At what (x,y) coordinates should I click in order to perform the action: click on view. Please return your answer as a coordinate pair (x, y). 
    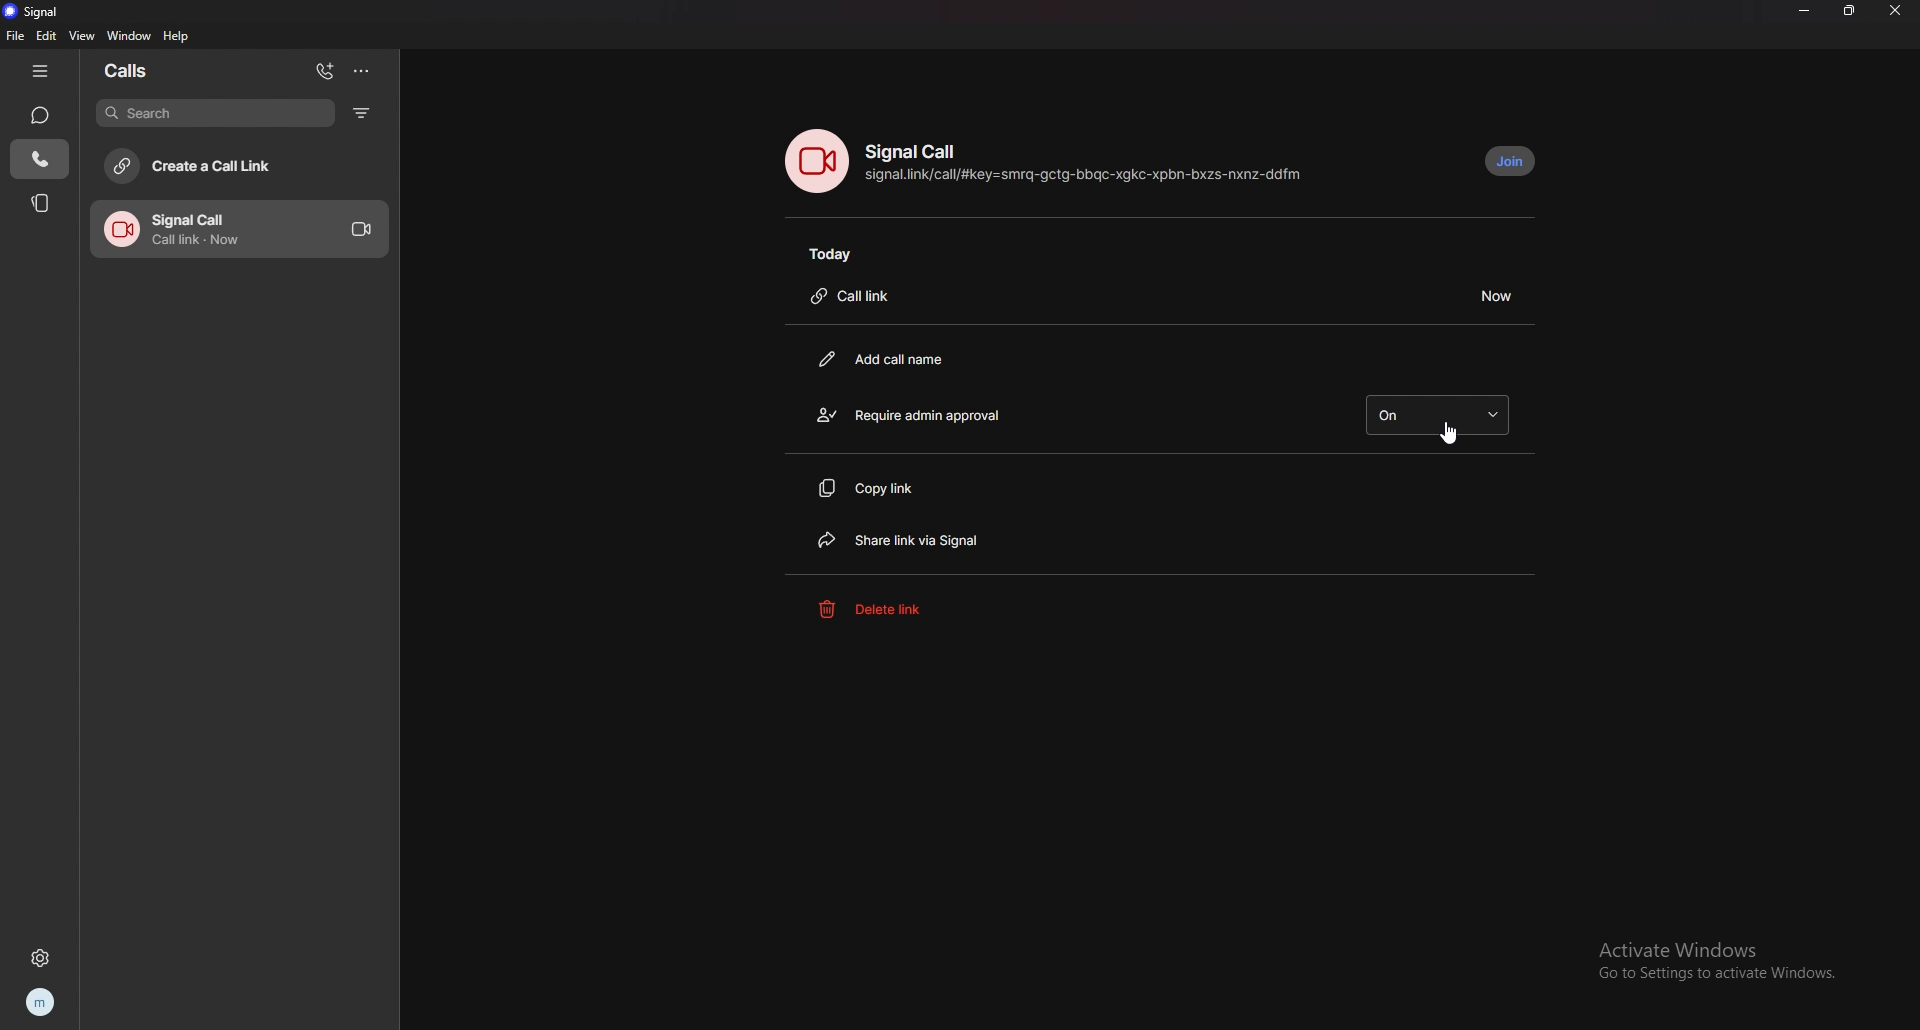
    Looking at the image, I should click on (81, 36).